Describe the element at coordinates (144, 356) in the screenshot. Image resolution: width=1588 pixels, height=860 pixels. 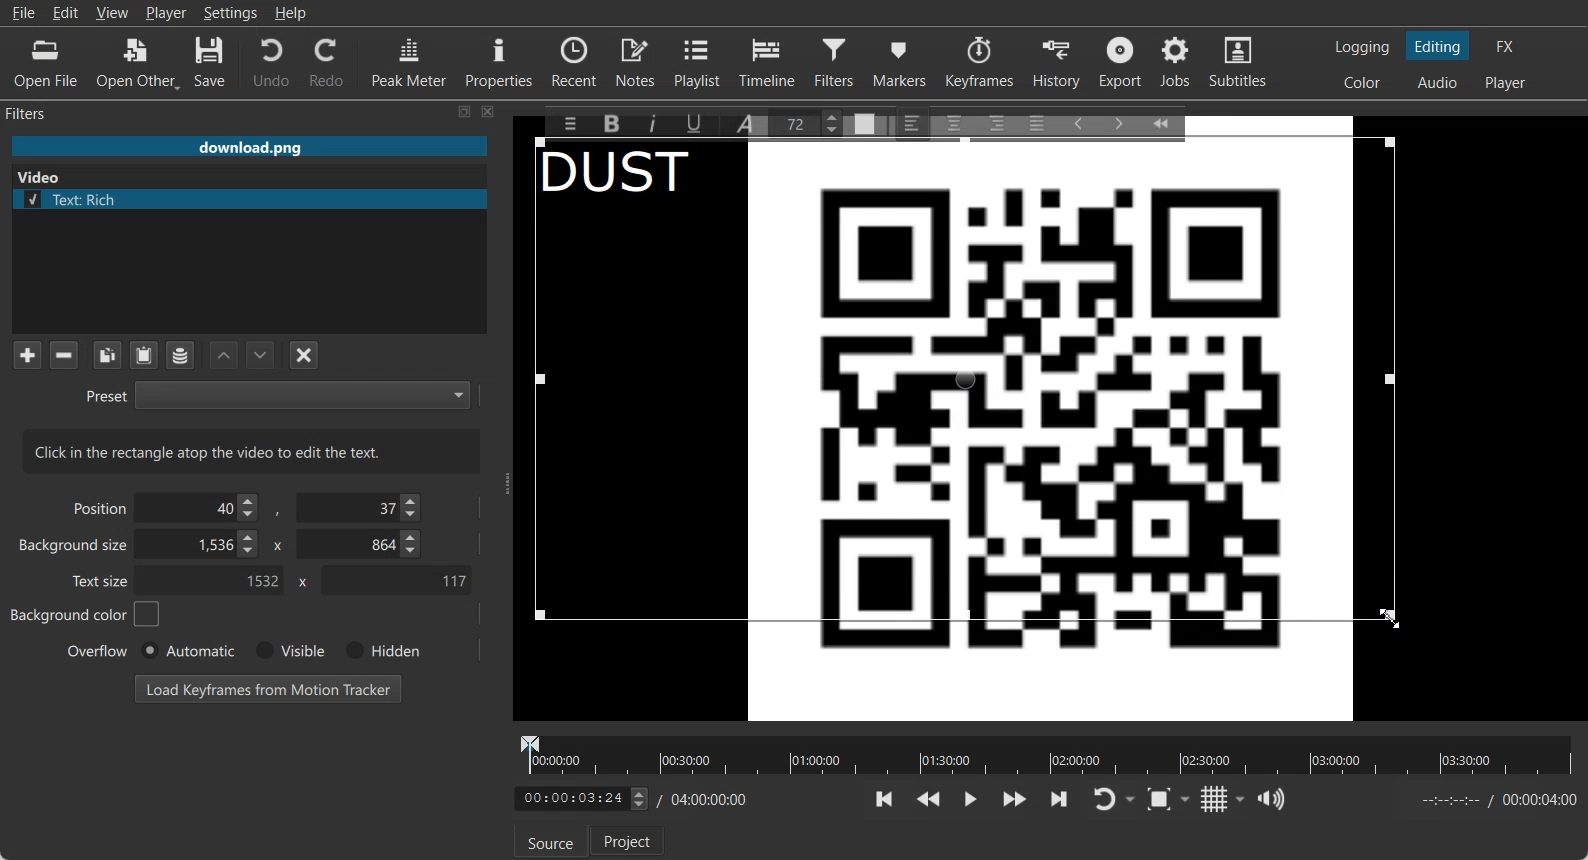
I see `Paste Filters` at that location.